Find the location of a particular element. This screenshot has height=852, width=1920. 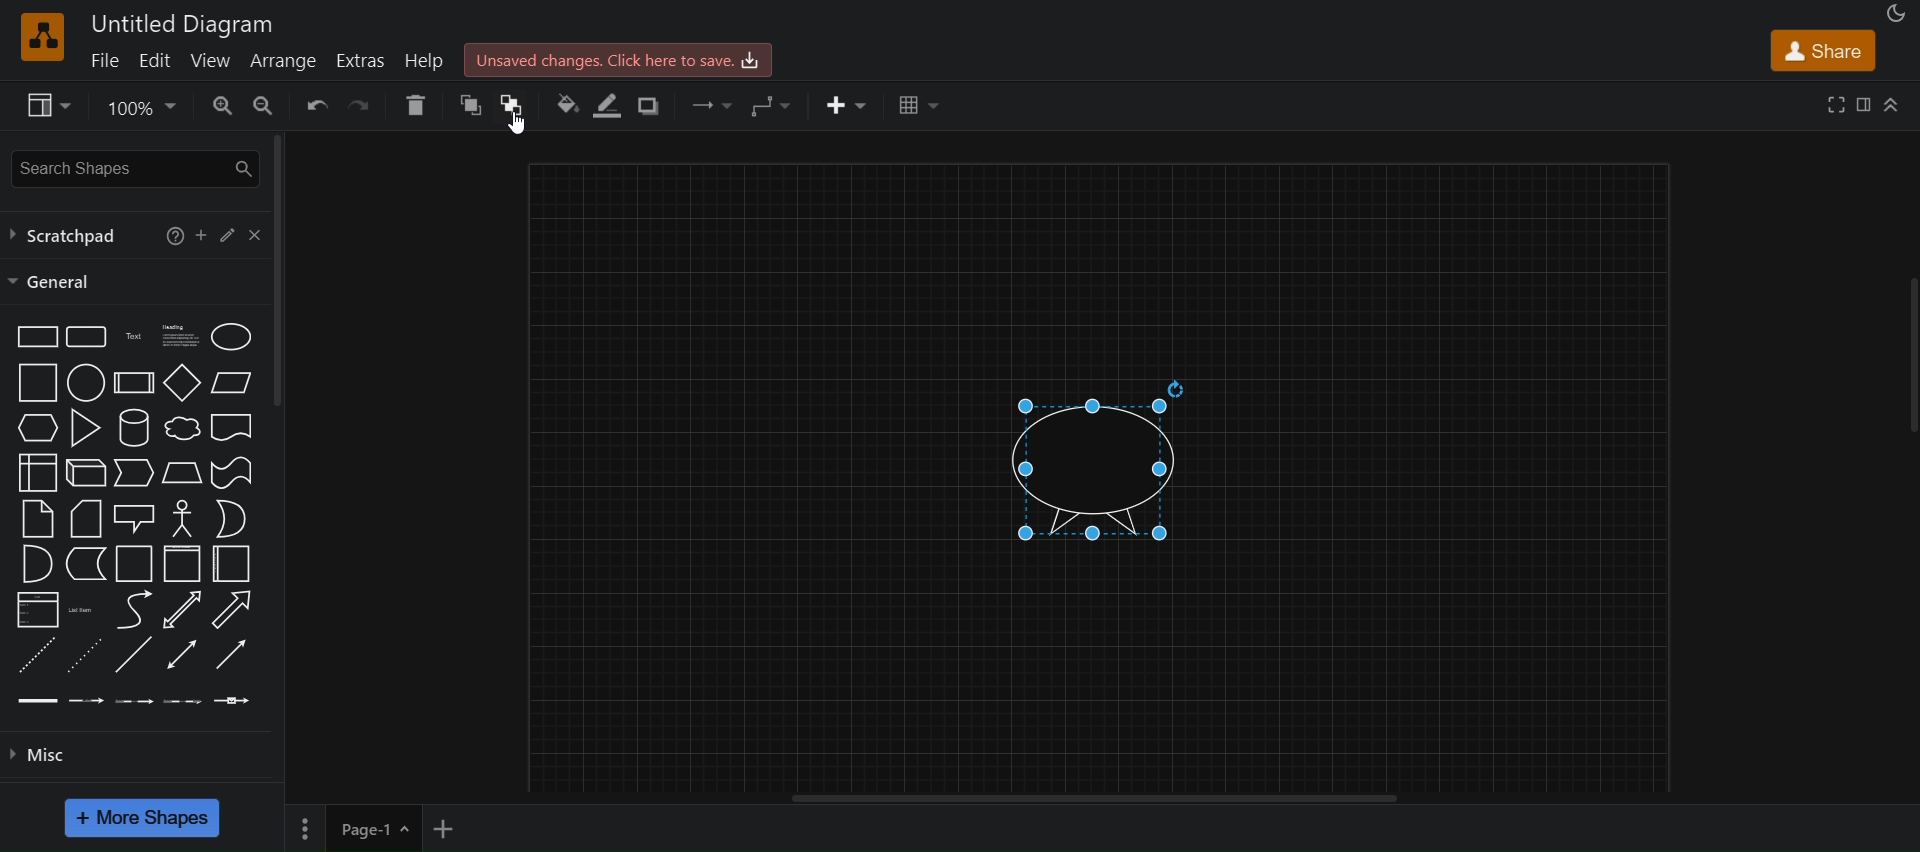

connetor with 2 lable is located at coordinates (133, 701).